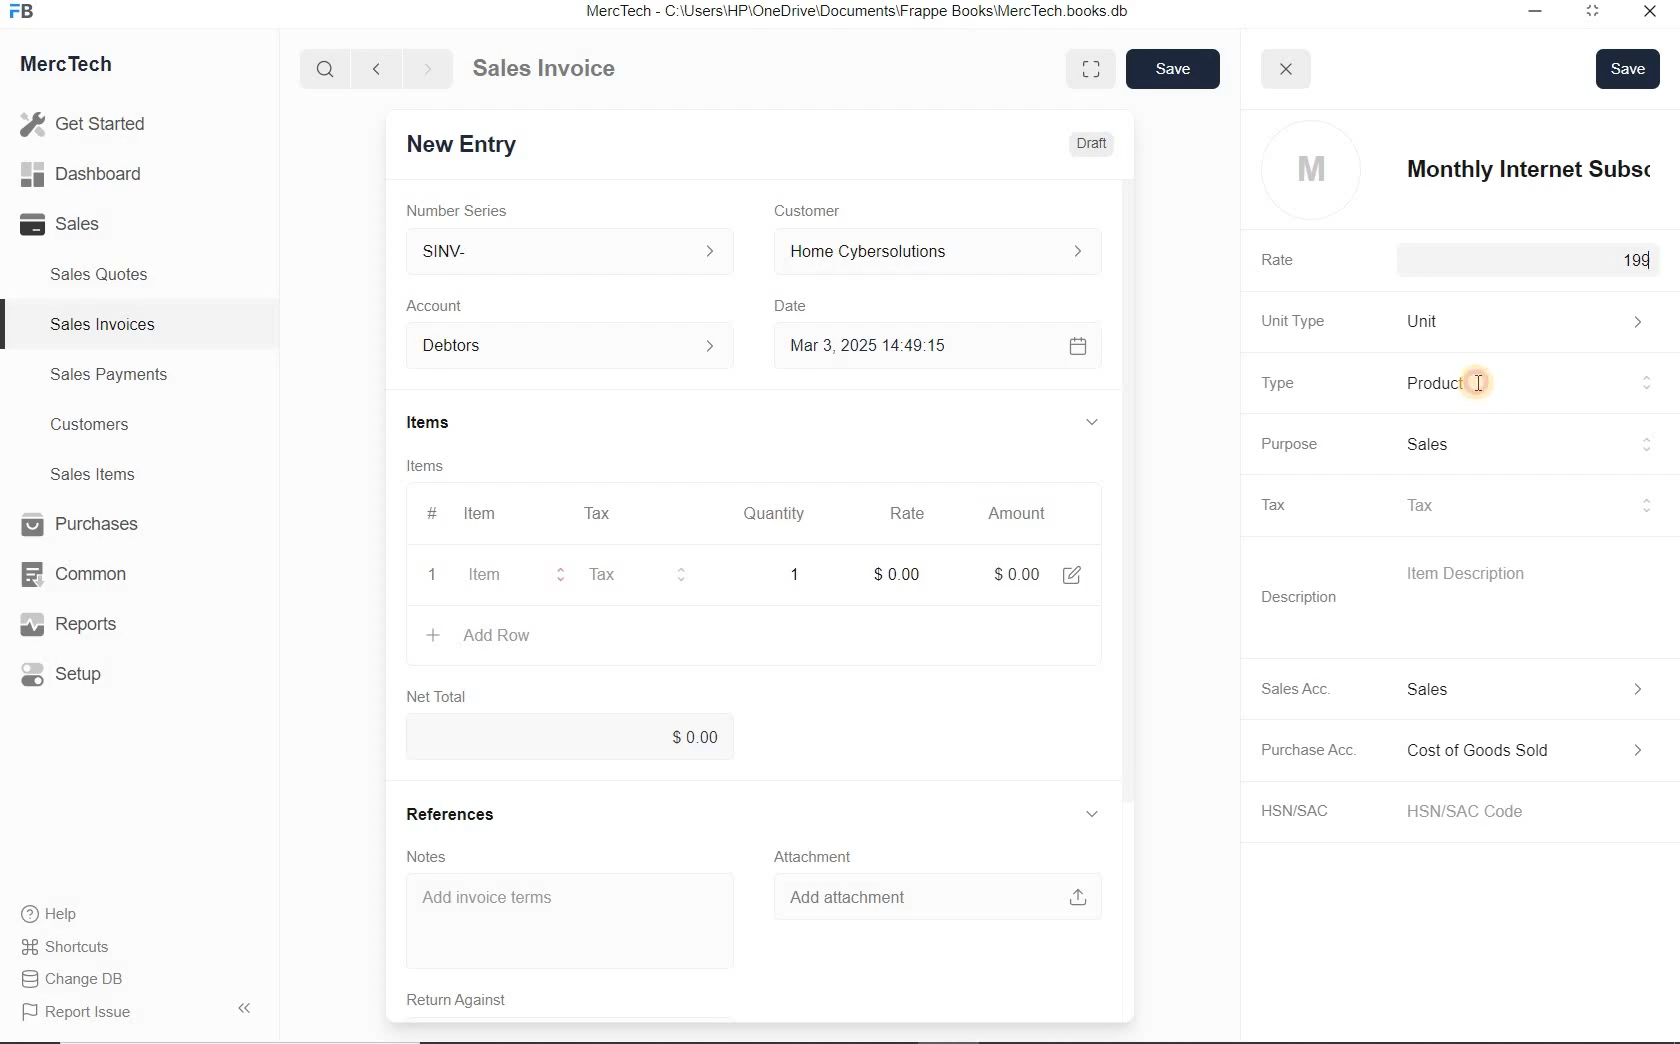 Image resolution: width=1680 pixels, height=1044 pixels. Describe the element at coordinates (1310, 171) in the screenshot. I see `profile logo` at that location.